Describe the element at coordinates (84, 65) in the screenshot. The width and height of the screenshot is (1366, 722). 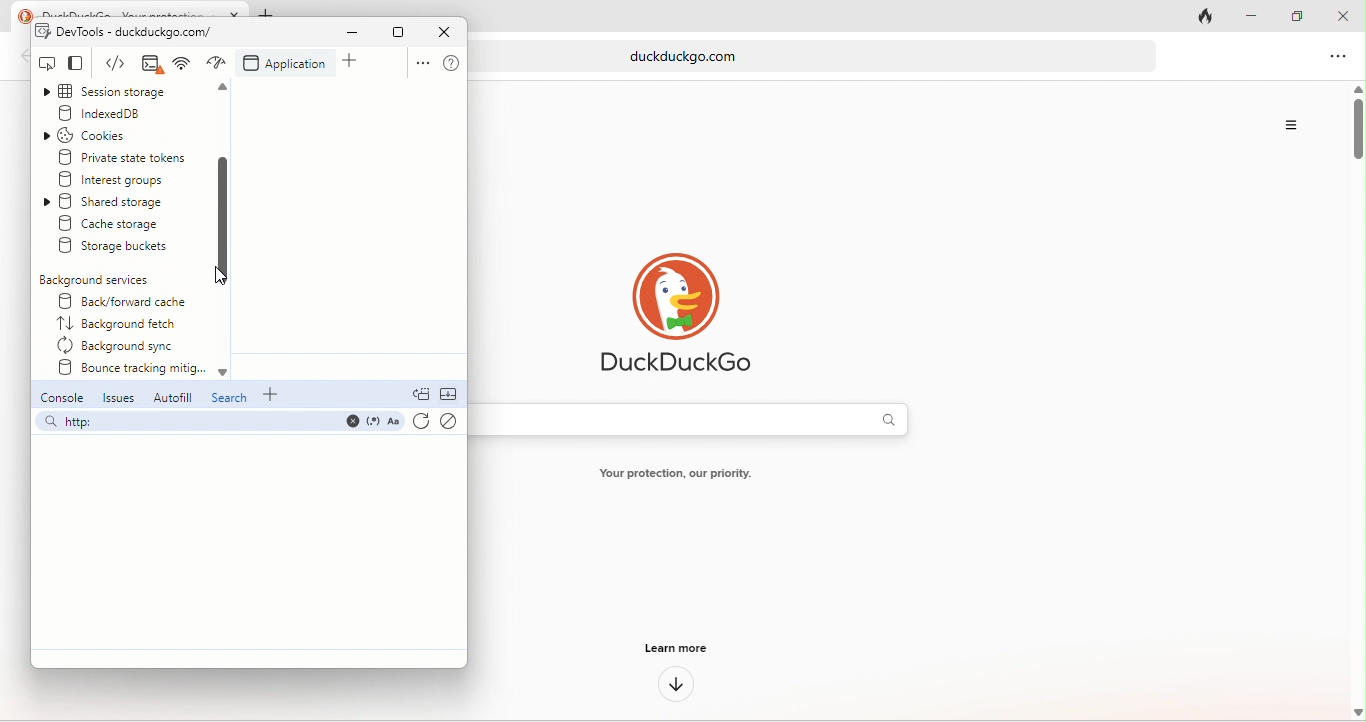
I see `change view` at that location.